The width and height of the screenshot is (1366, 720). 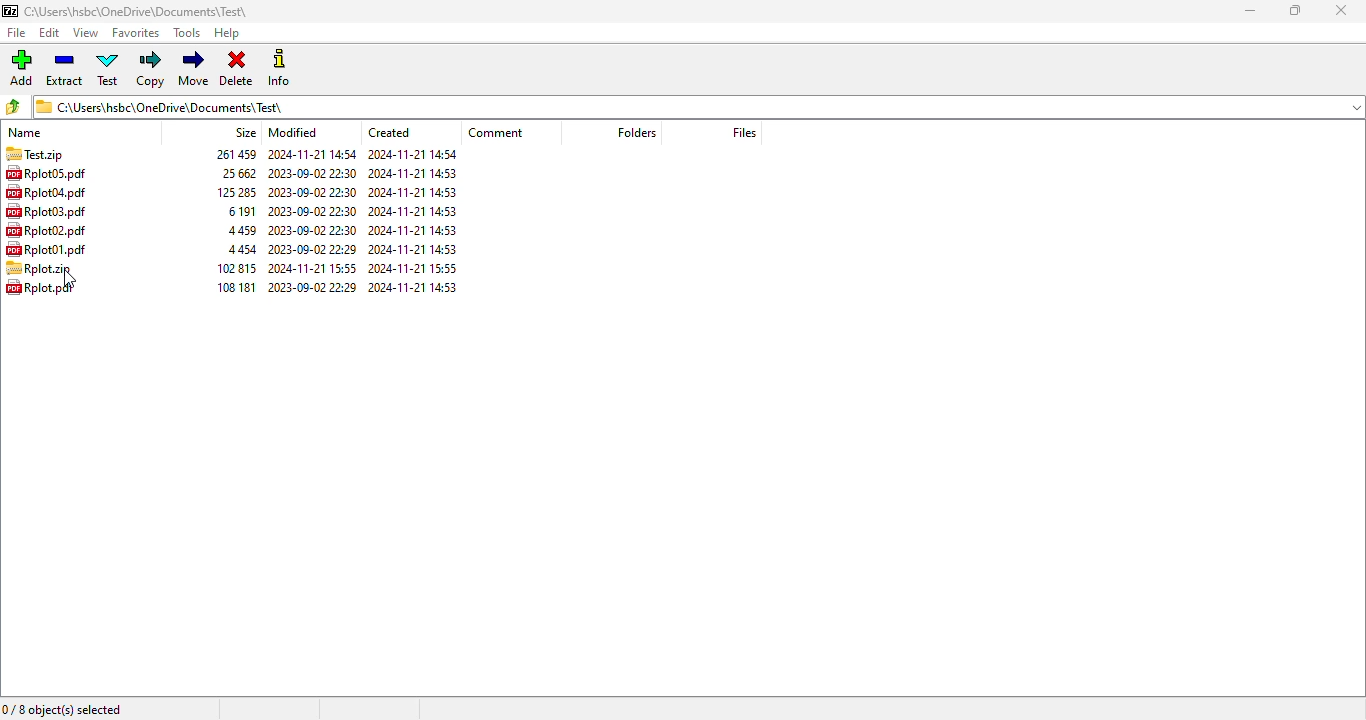 I want to click on close, so click(x=1343, y=10).